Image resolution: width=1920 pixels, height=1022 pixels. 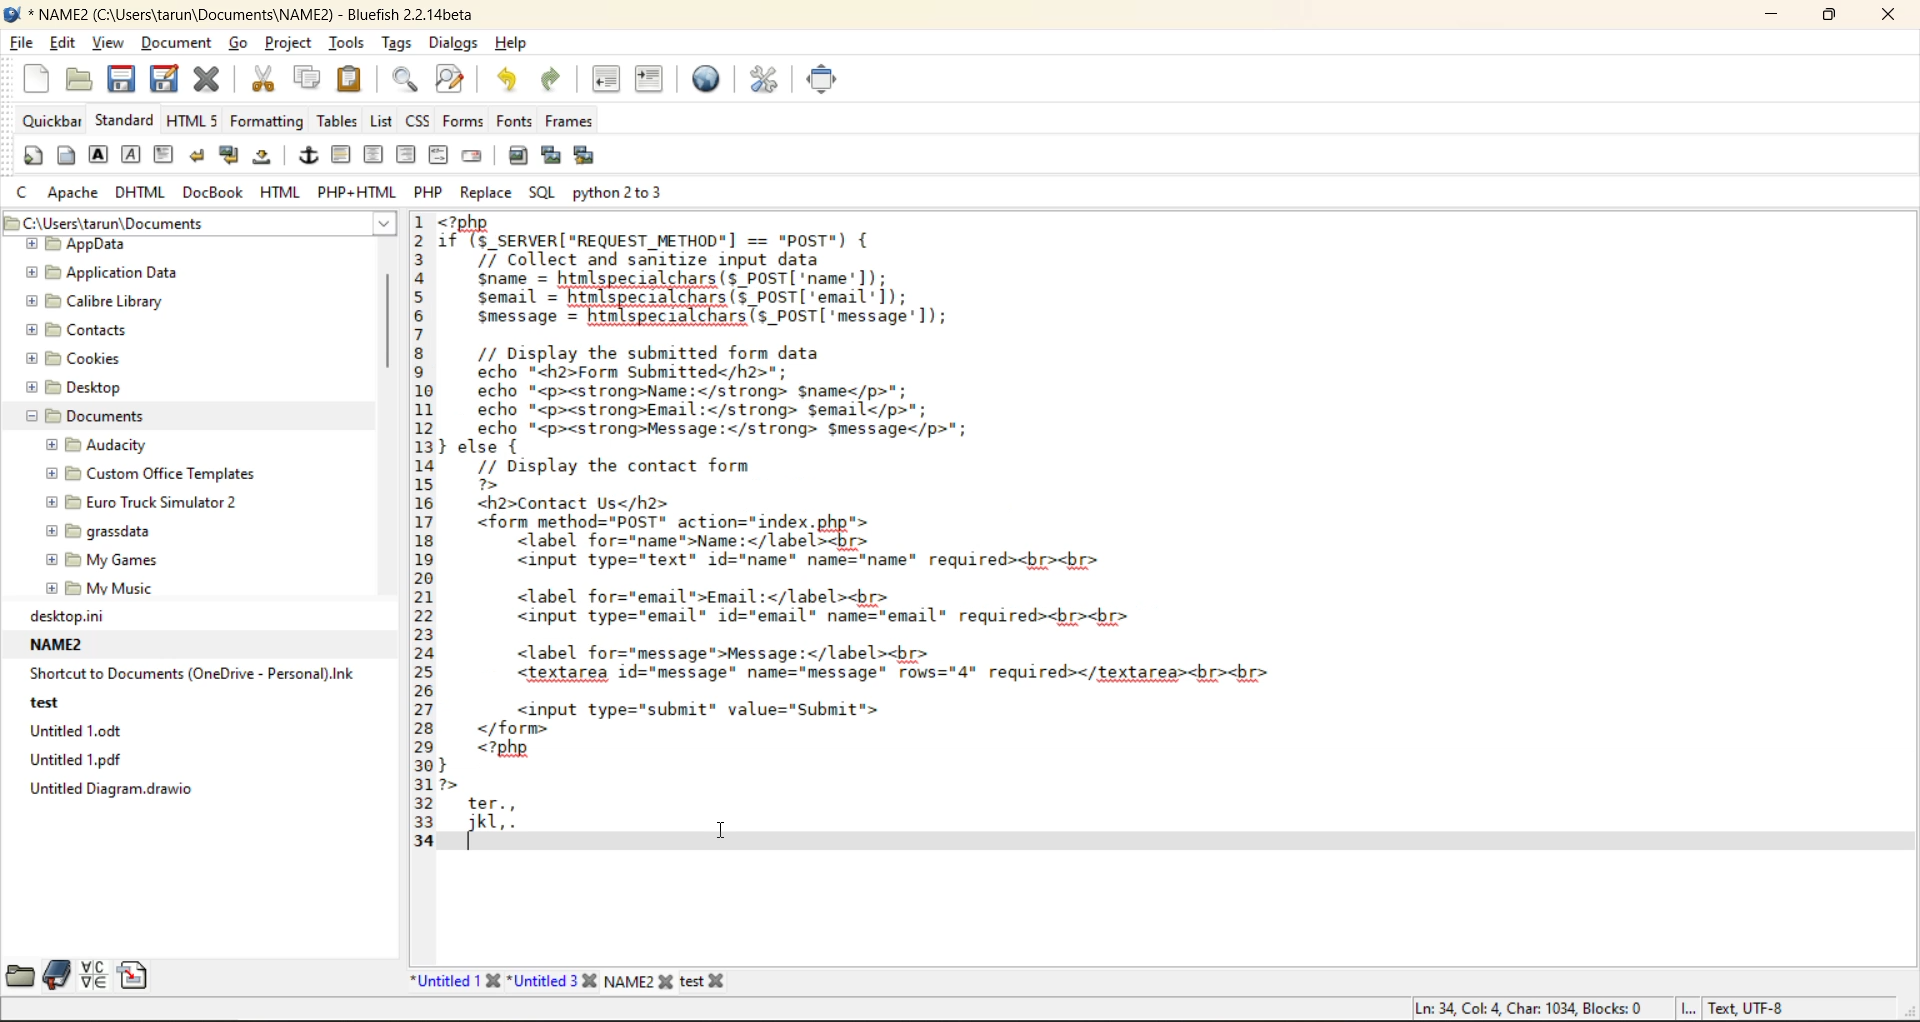 I want to click on project, so click(x=286, y=41).